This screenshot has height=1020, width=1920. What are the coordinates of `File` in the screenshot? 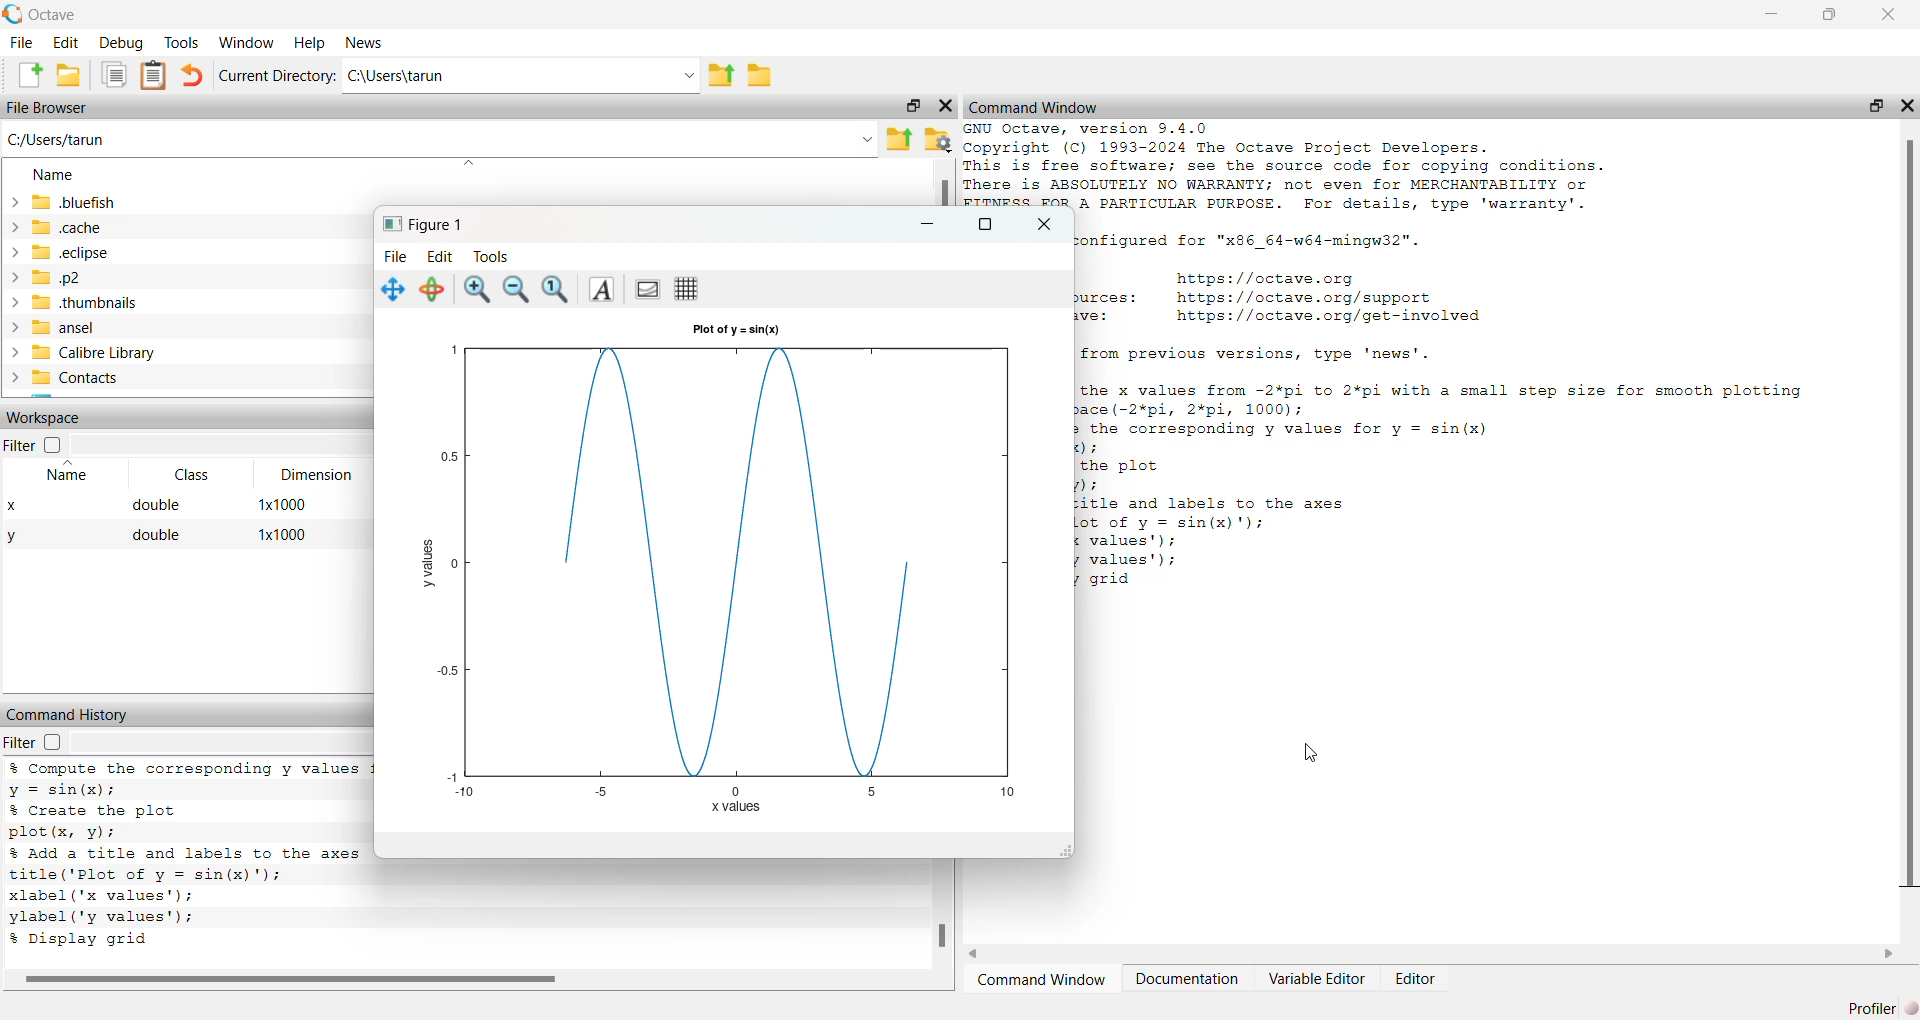 It's located at (22, 42).